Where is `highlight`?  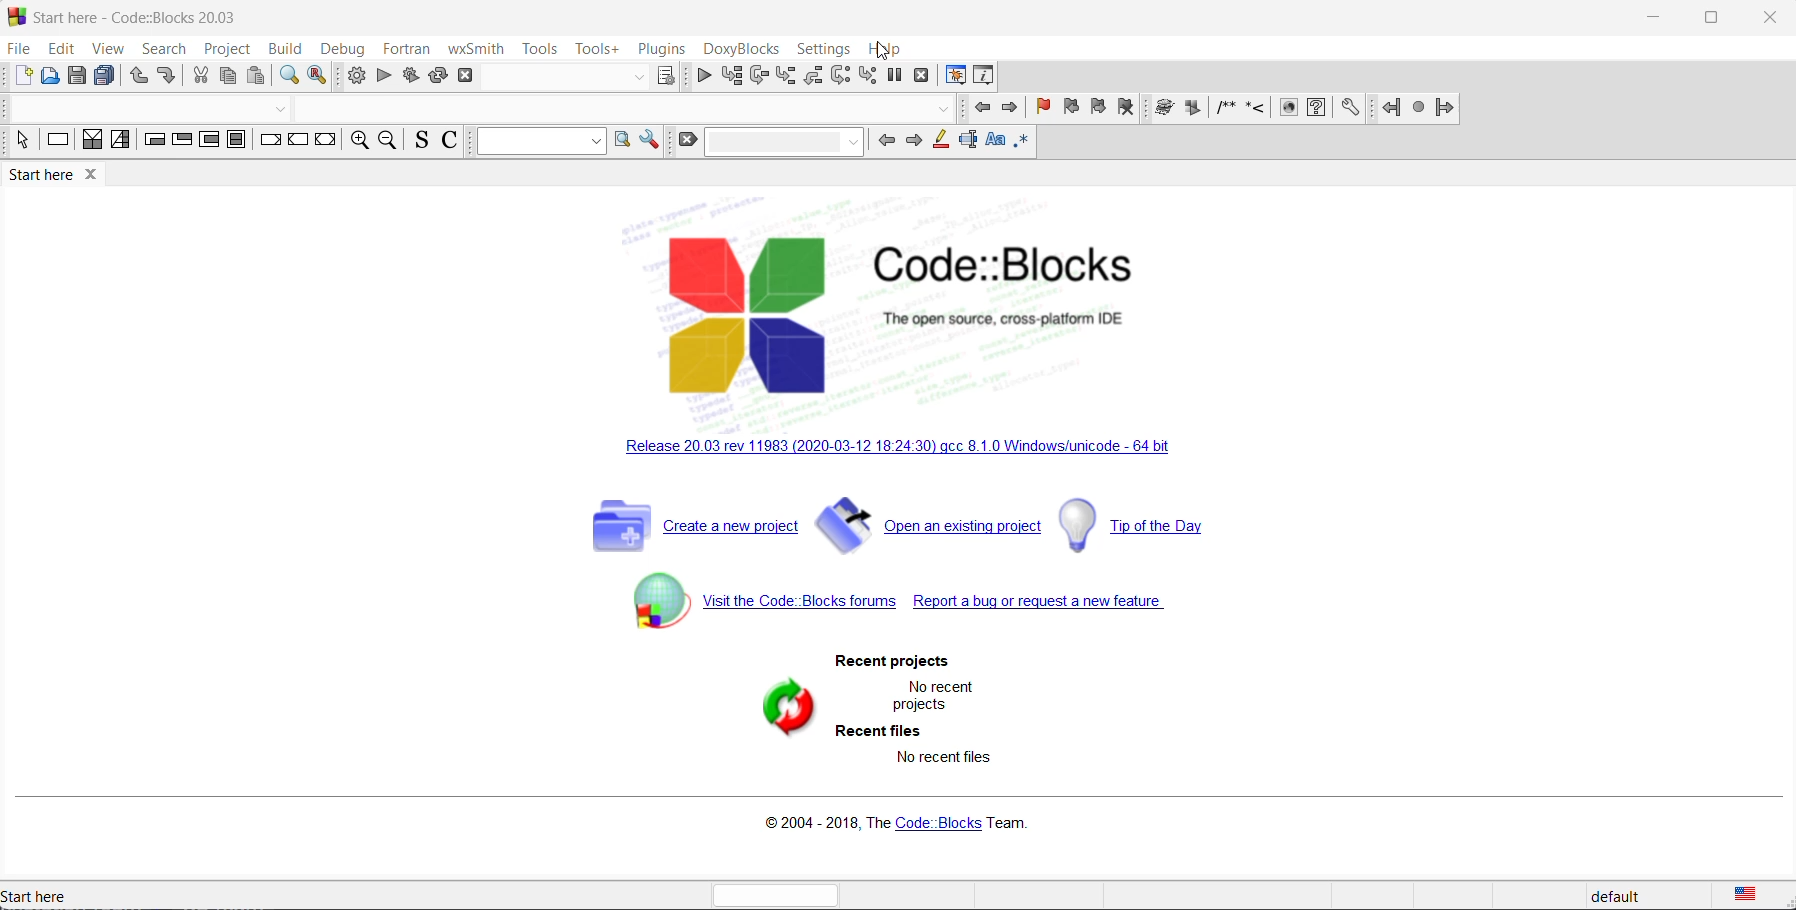
highlight is located at coordinates (940, 140).